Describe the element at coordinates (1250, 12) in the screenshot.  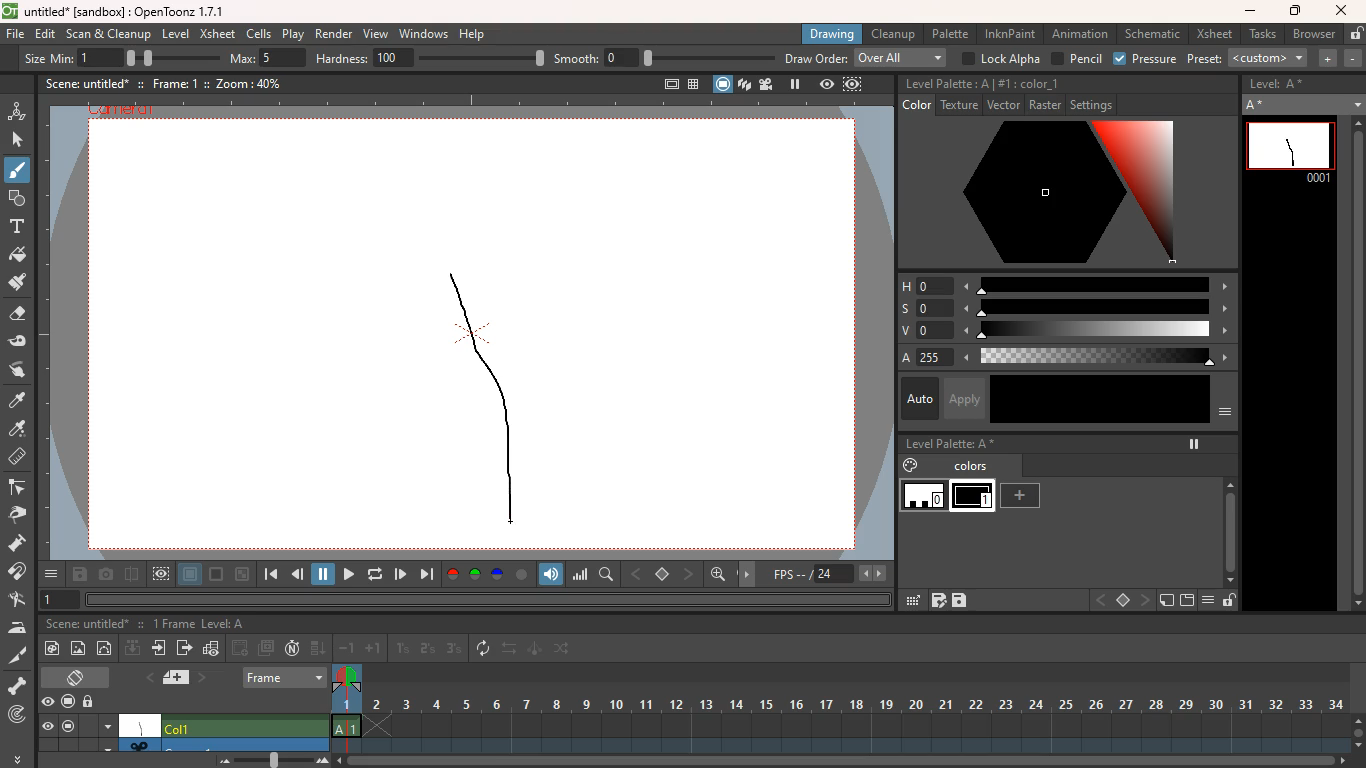
I see `minimize` at that location.